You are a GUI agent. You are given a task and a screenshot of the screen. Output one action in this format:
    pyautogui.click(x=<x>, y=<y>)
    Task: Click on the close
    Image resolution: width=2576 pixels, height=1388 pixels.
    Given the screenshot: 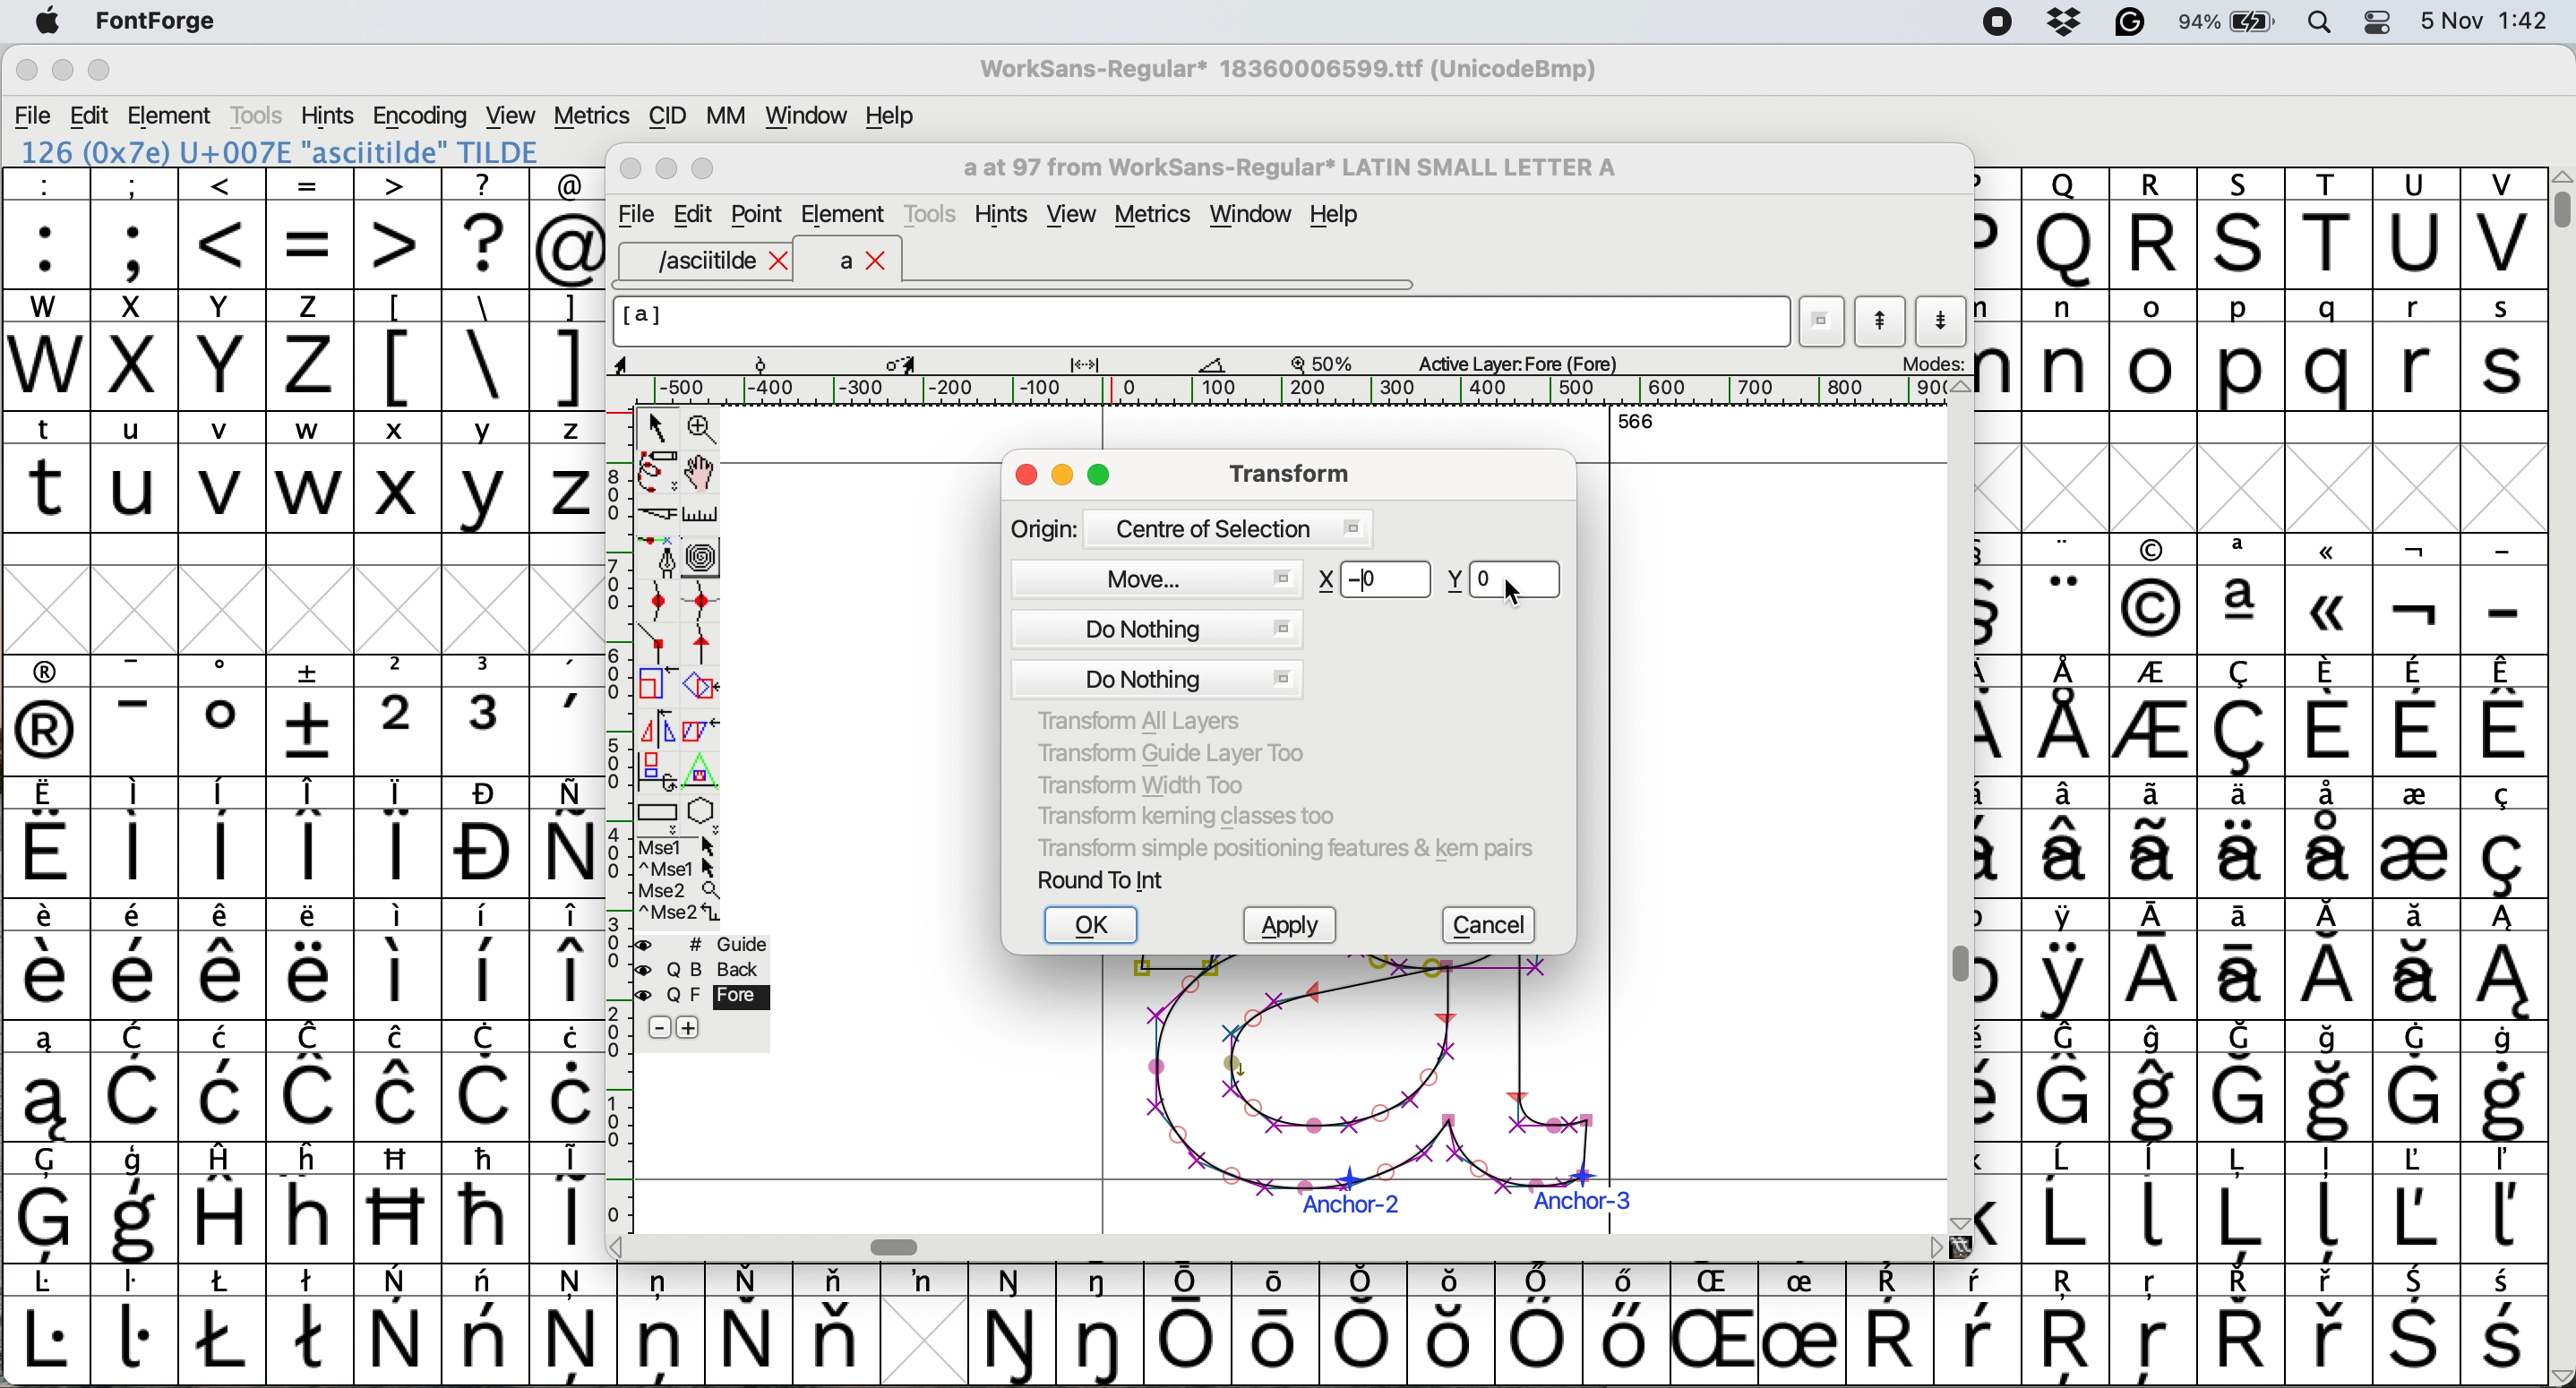 What is the action you would take?
    pyautogui.click(x=1026, y=477)
    